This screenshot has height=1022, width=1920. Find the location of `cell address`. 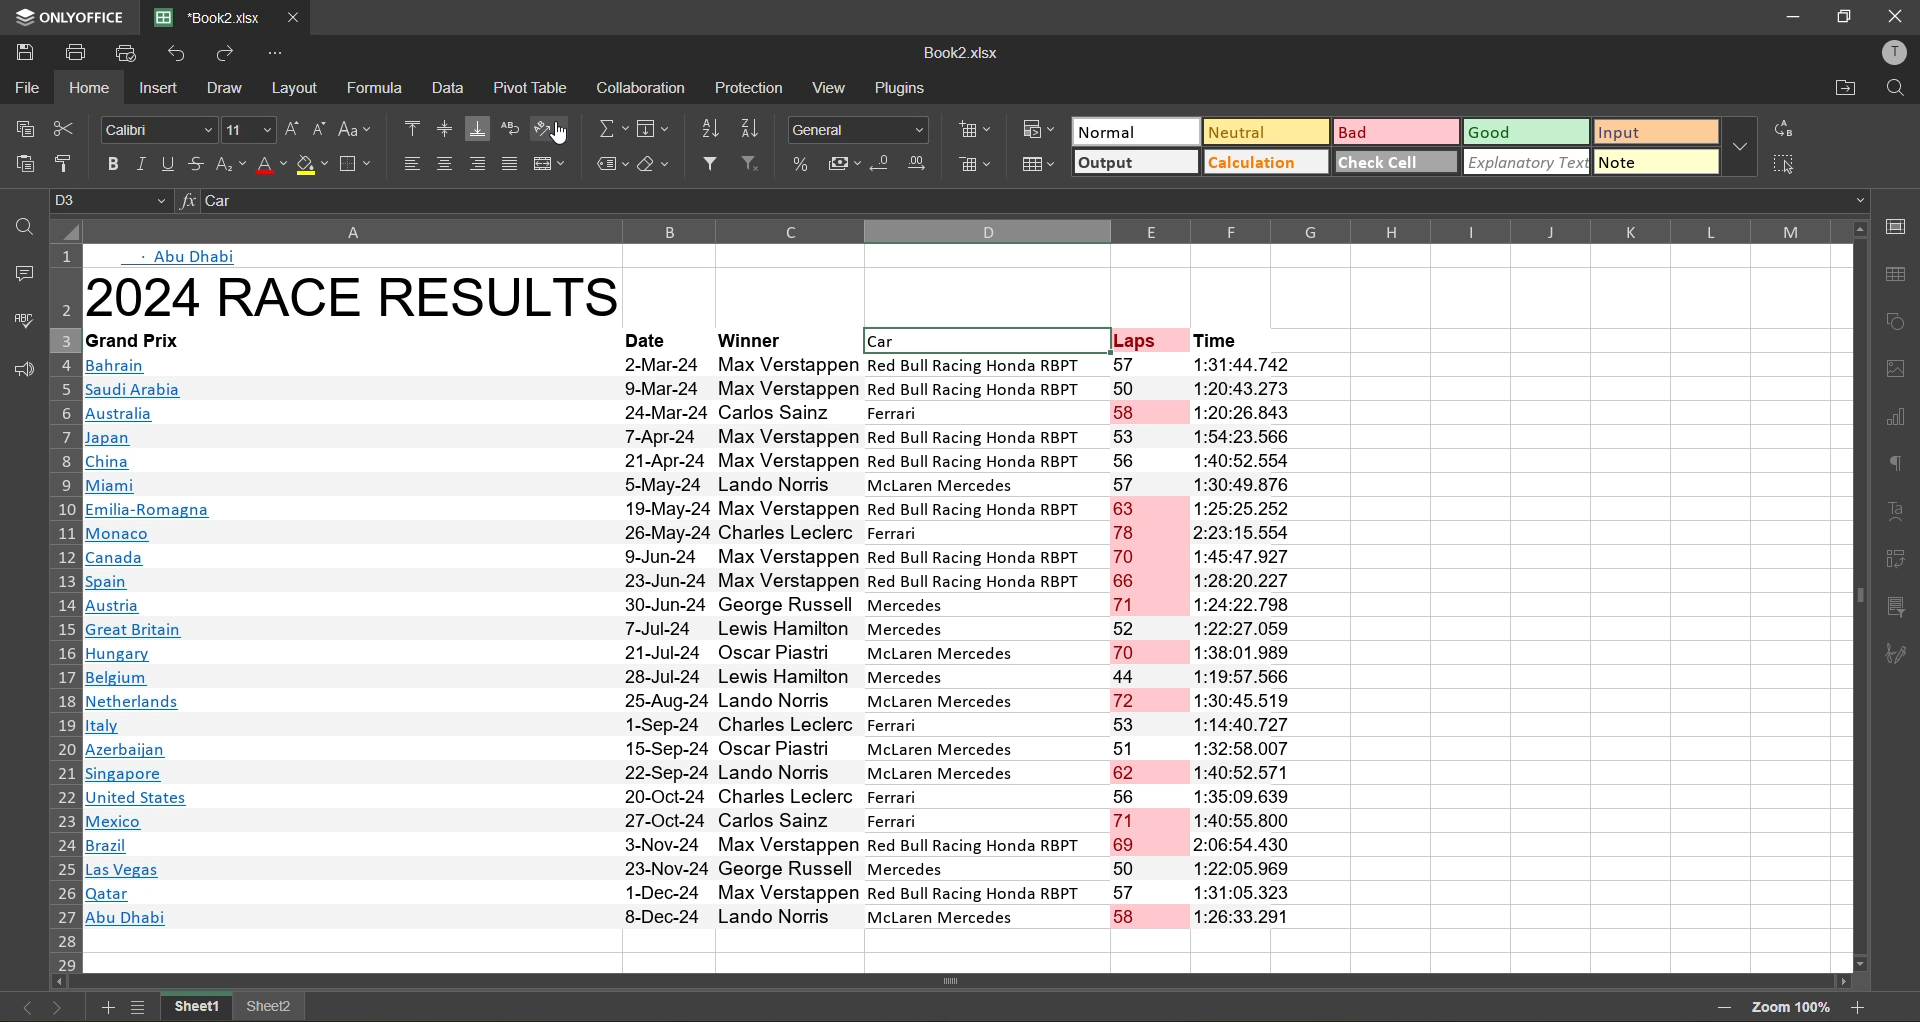

cell address is located at coordinates (108, 201).